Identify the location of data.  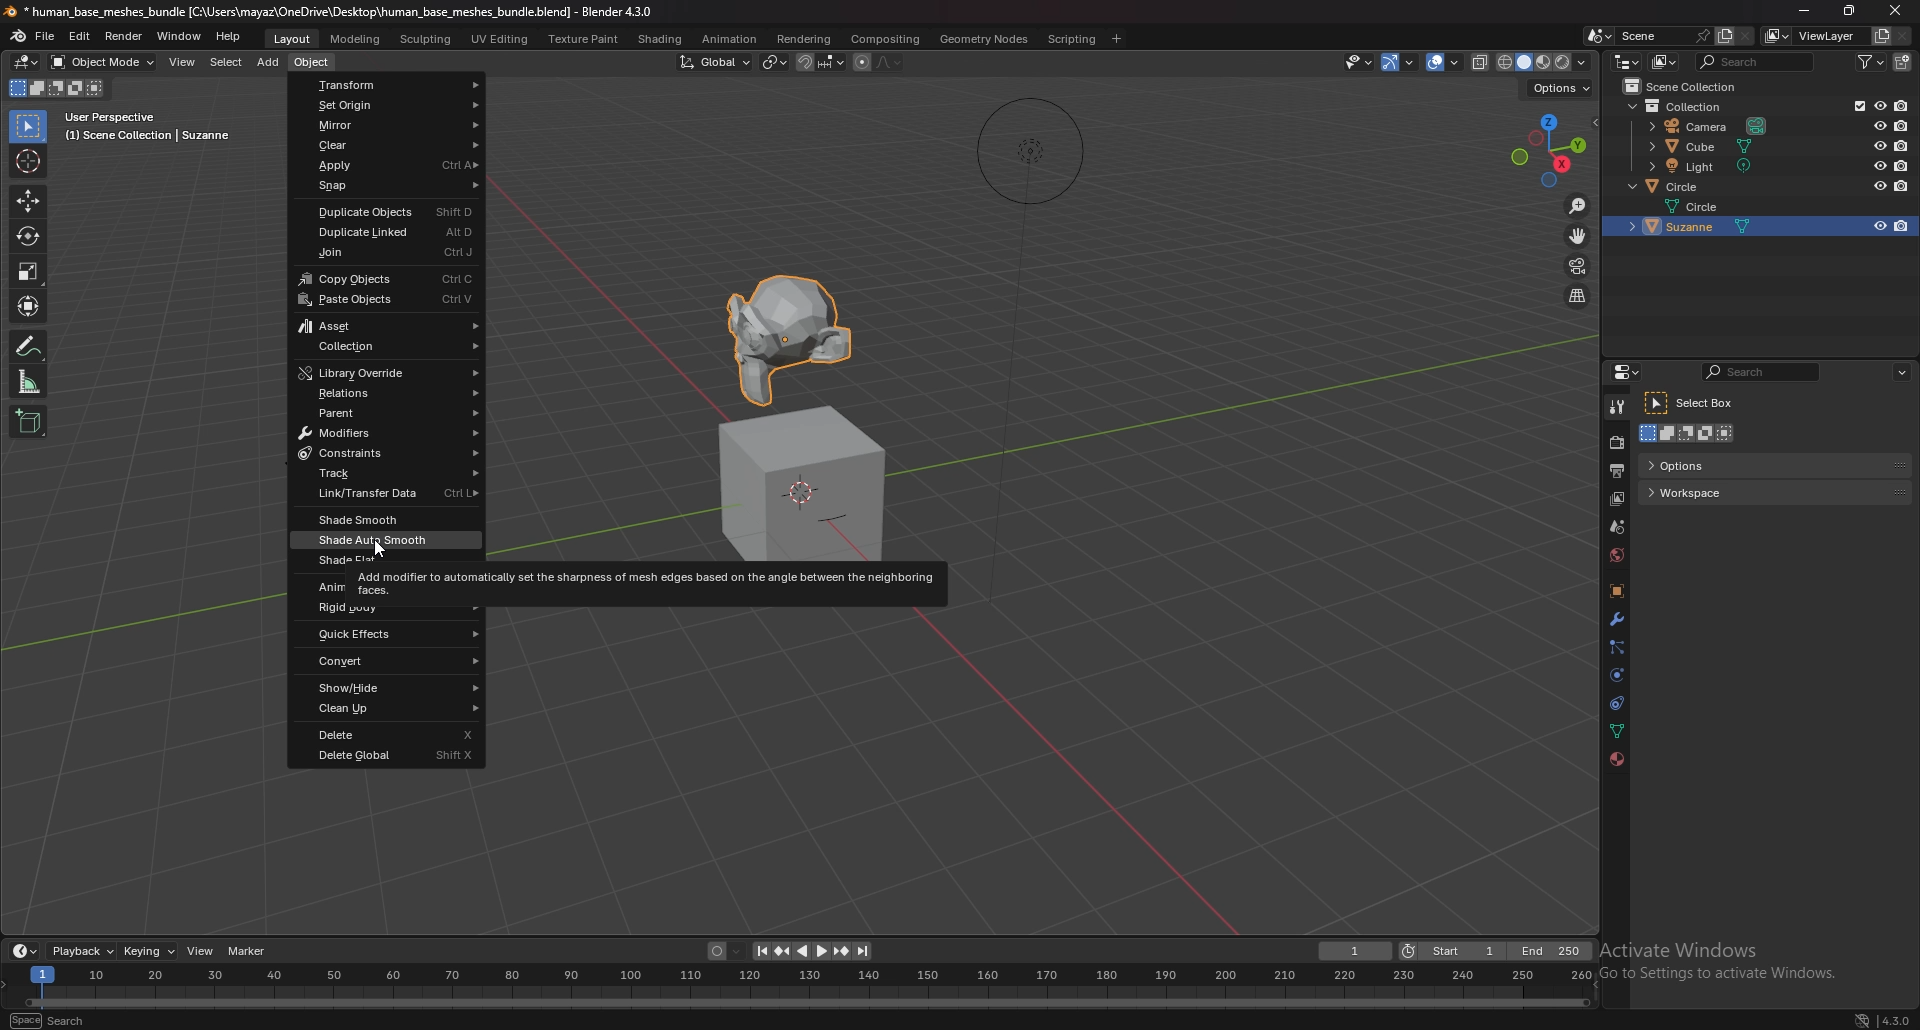
(1618, 731).